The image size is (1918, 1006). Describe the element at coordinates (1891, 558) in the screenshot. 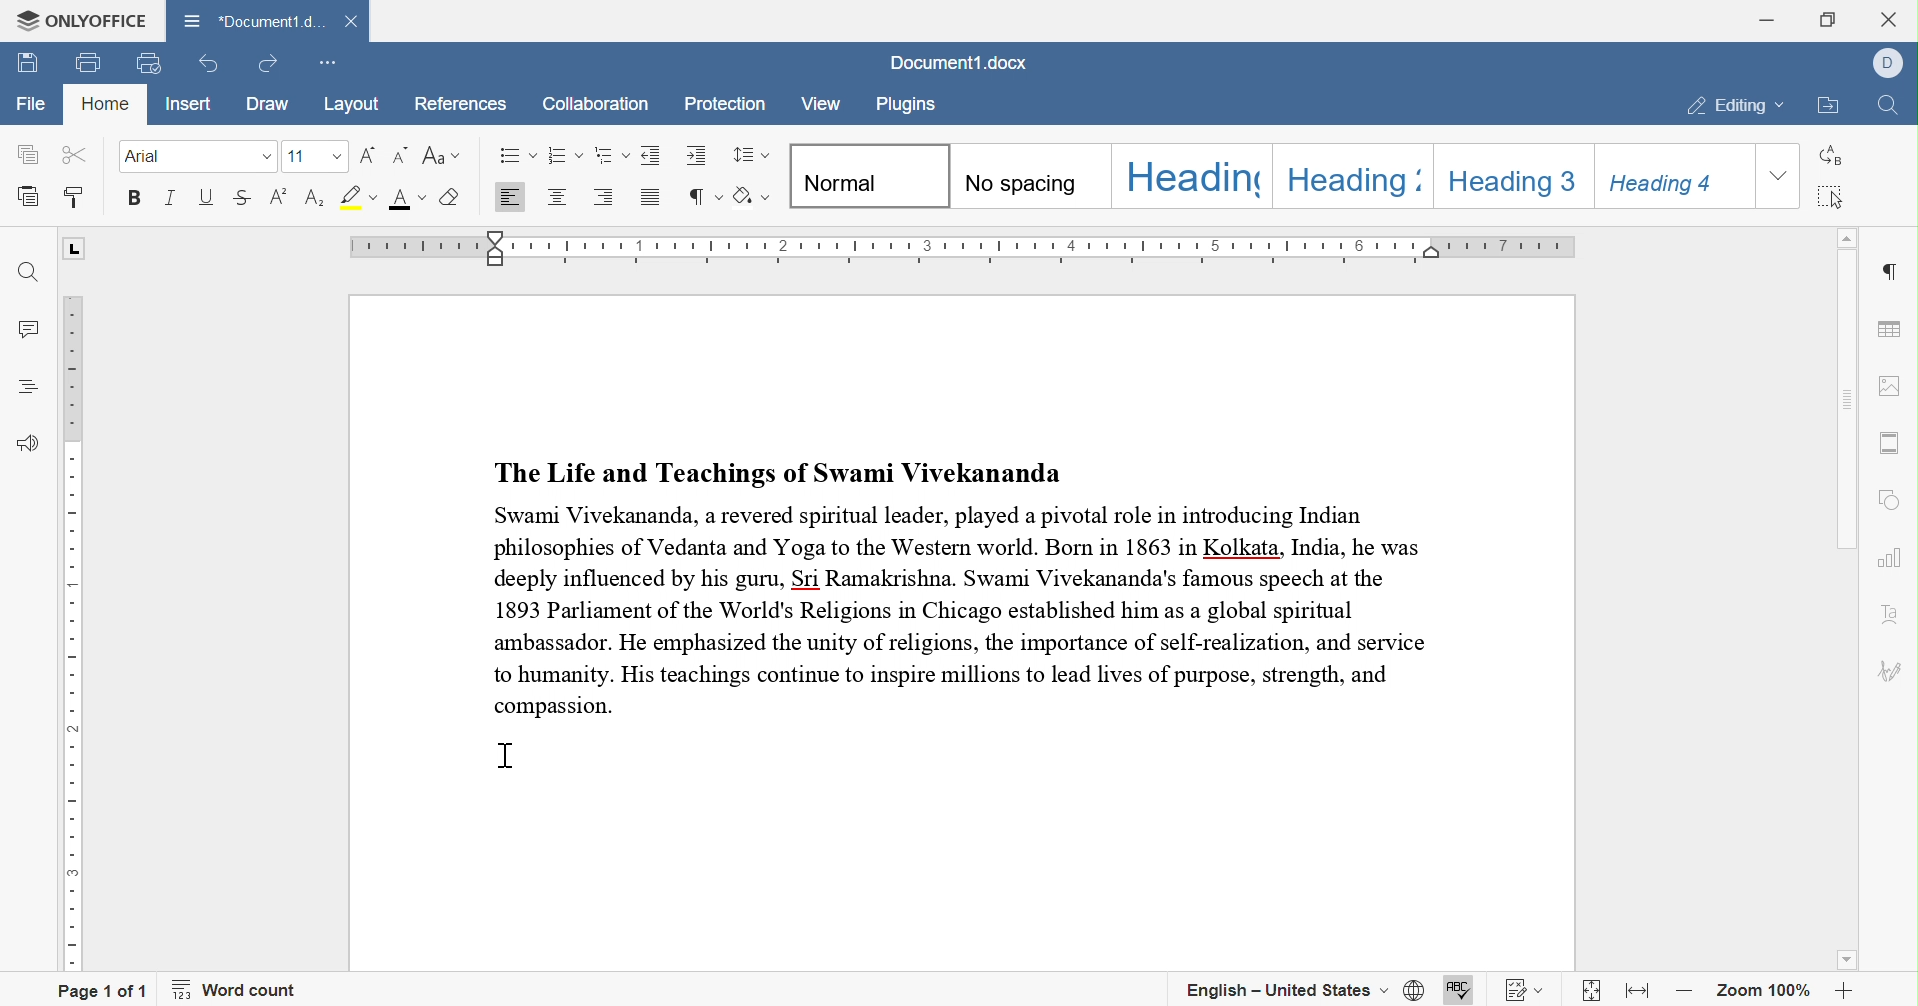

I see `chart settings` at that location.